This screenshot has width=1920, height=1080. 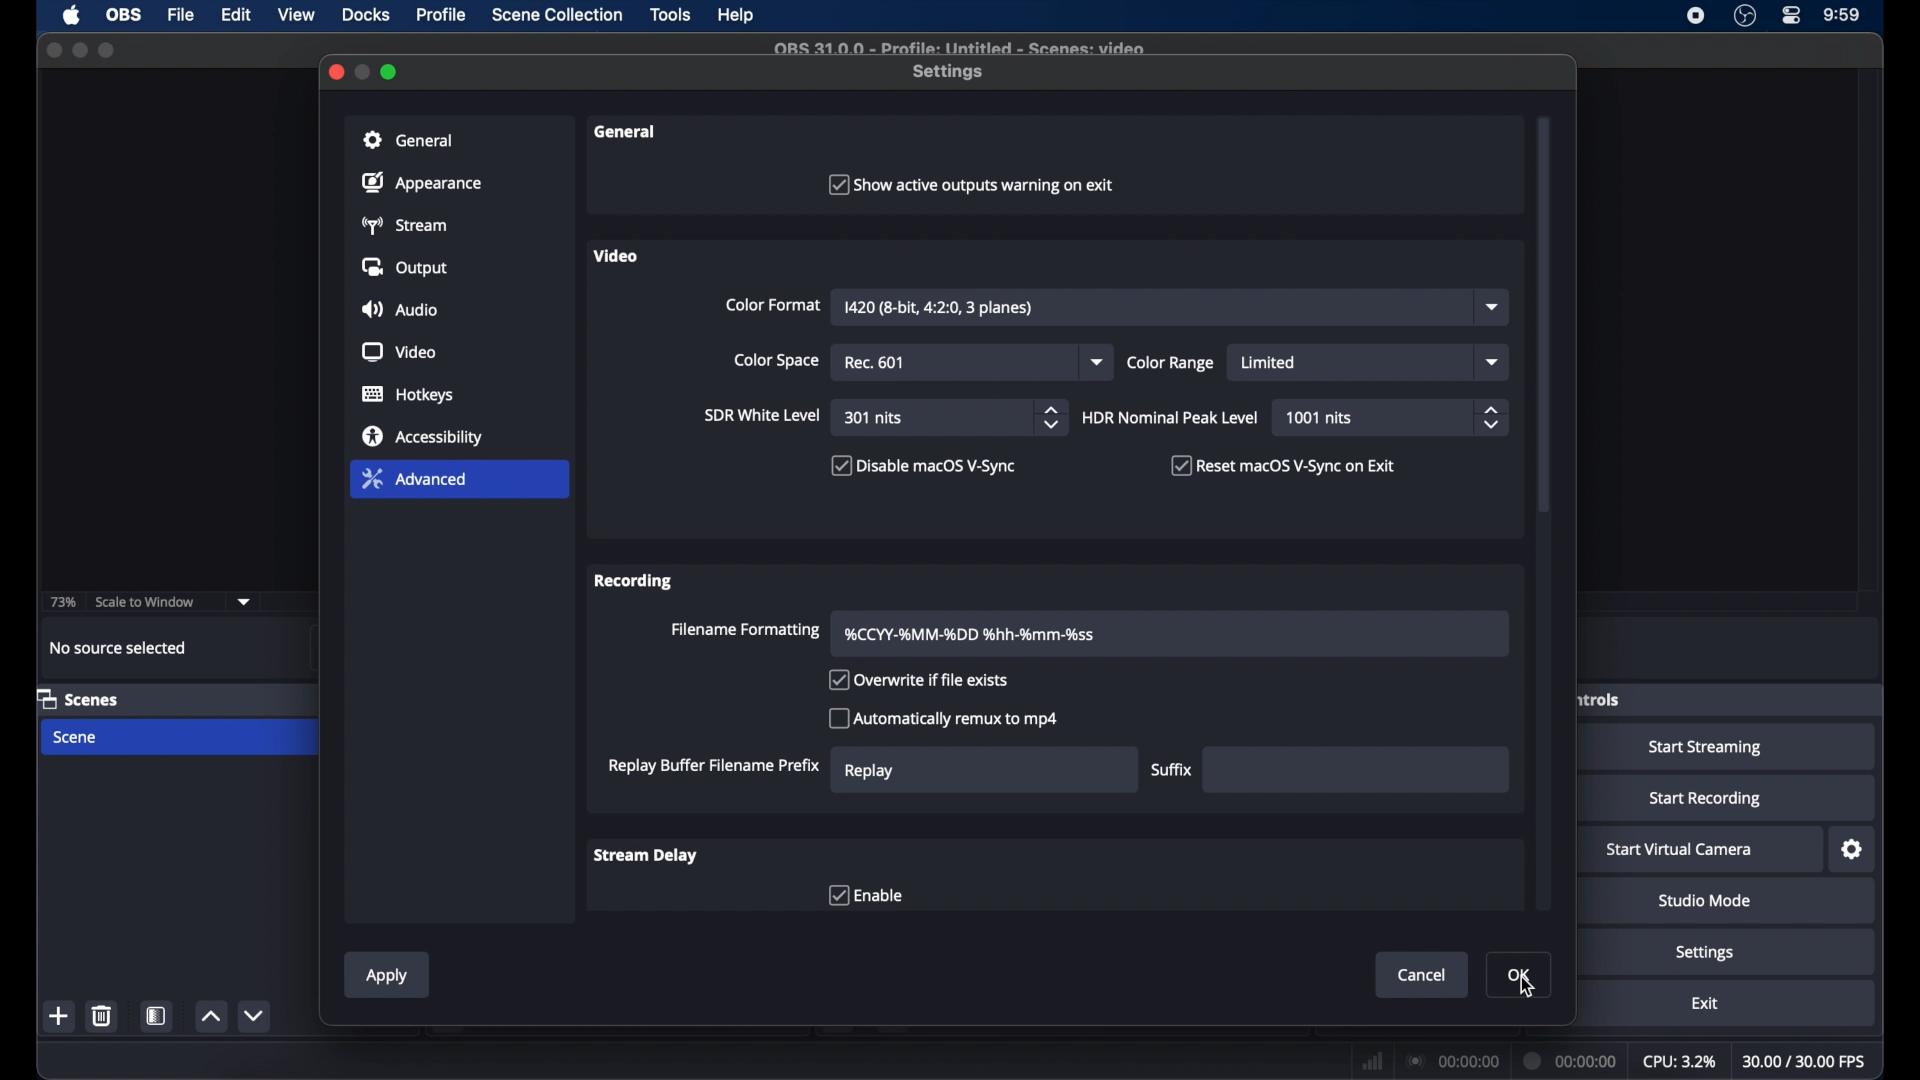 I want to click on checkbox, so click(x=1288, y=465).